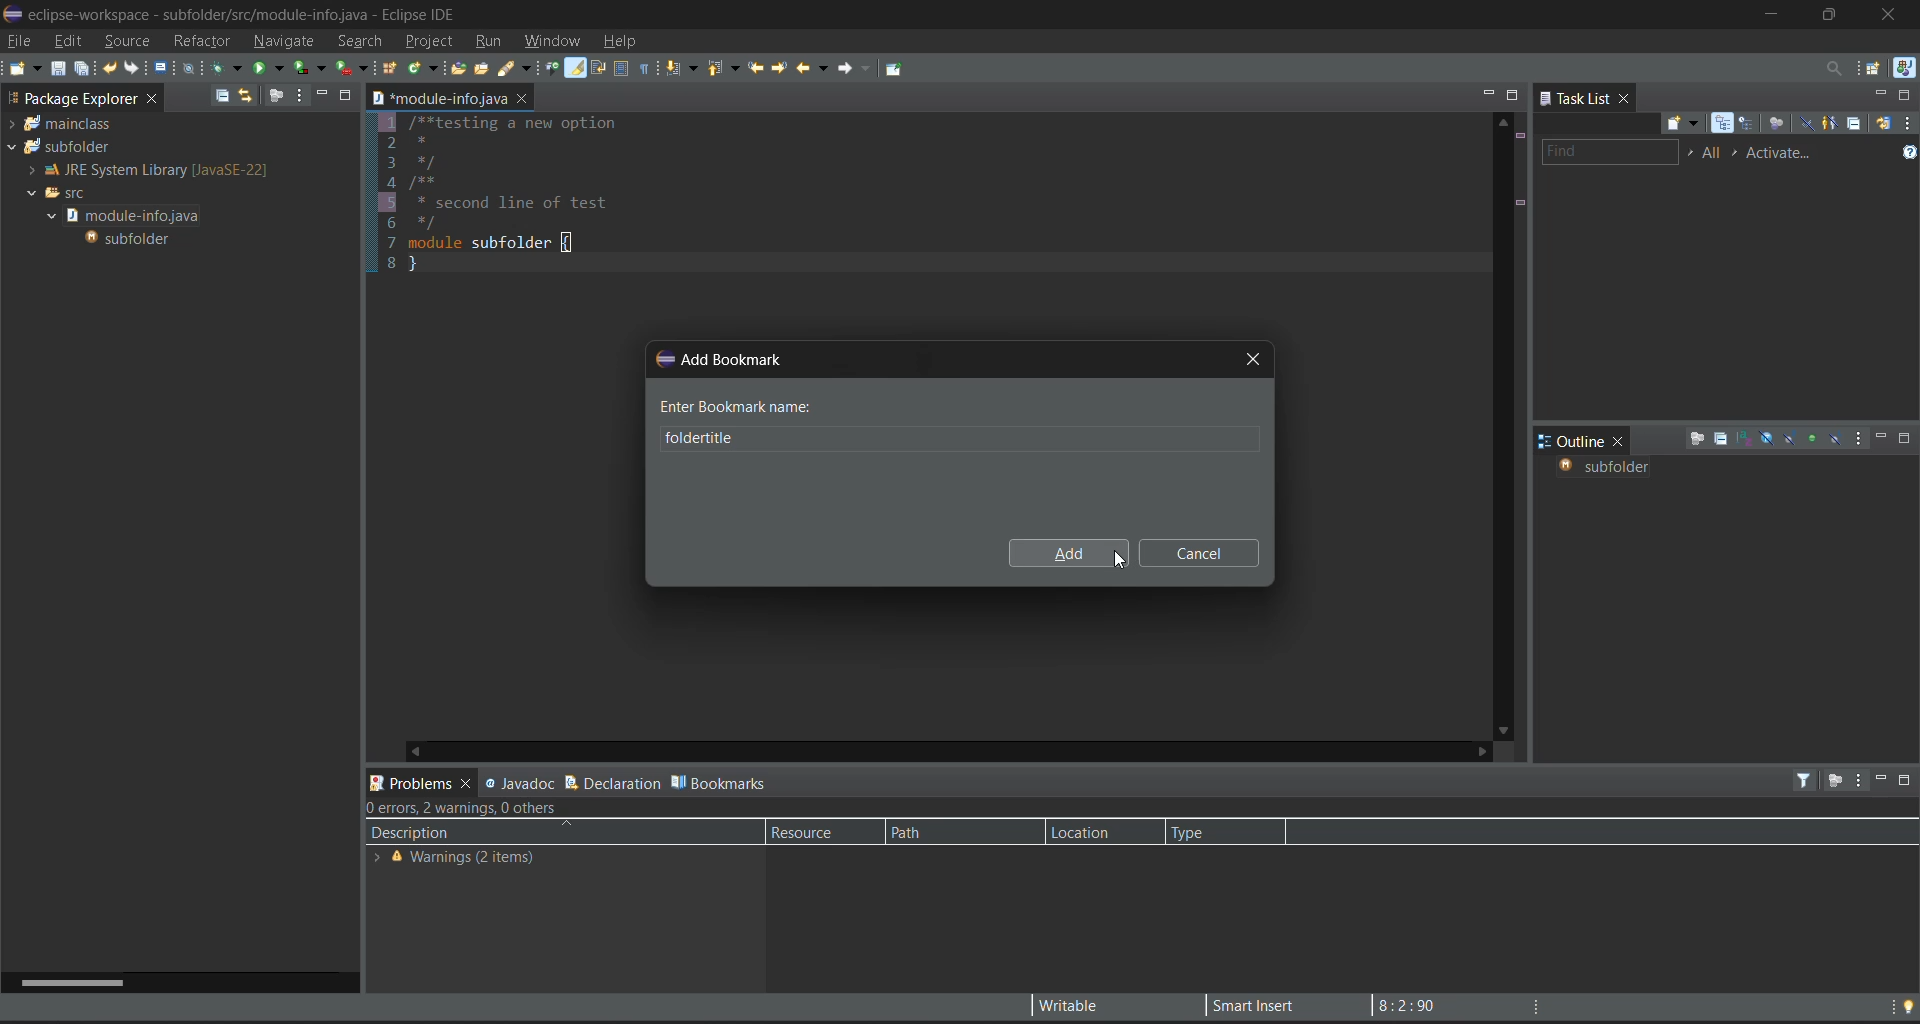 The width and height of the screenshot is (1920, 1024). I want to click on window, so click(557, 40).